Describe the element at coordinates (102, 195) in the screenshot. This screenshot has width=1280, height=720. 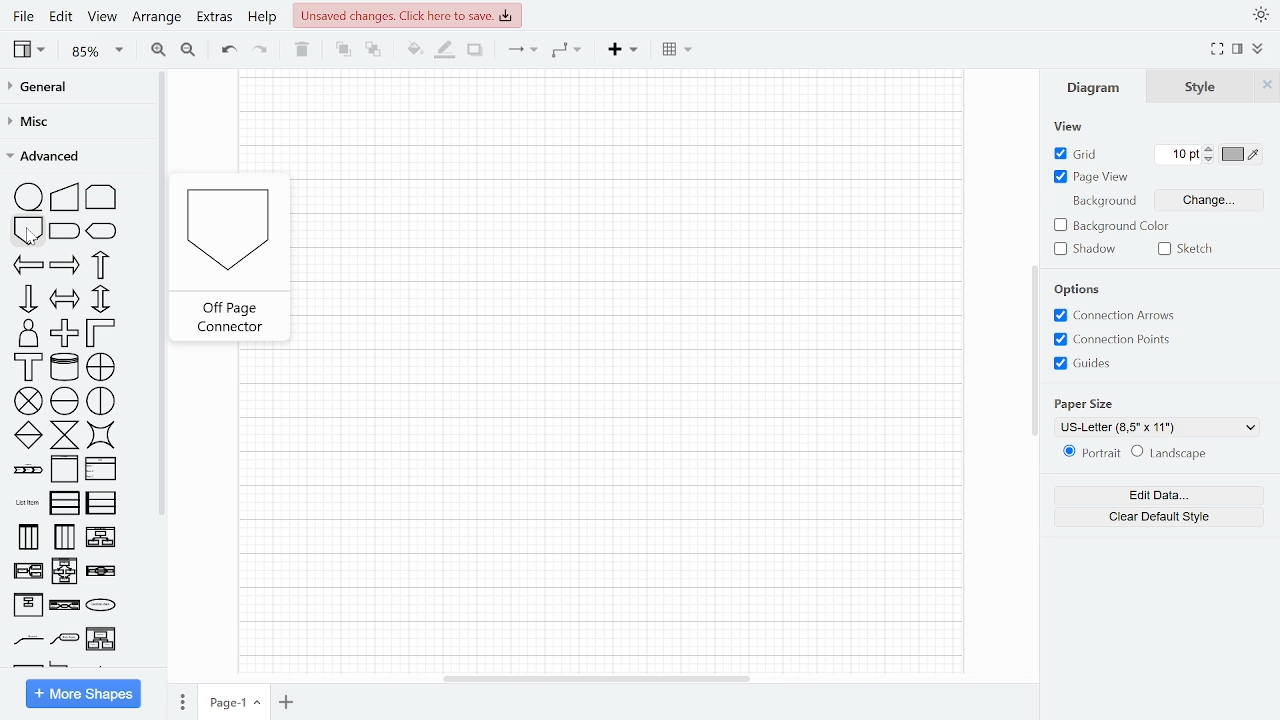
I see `loop limit` at that location.